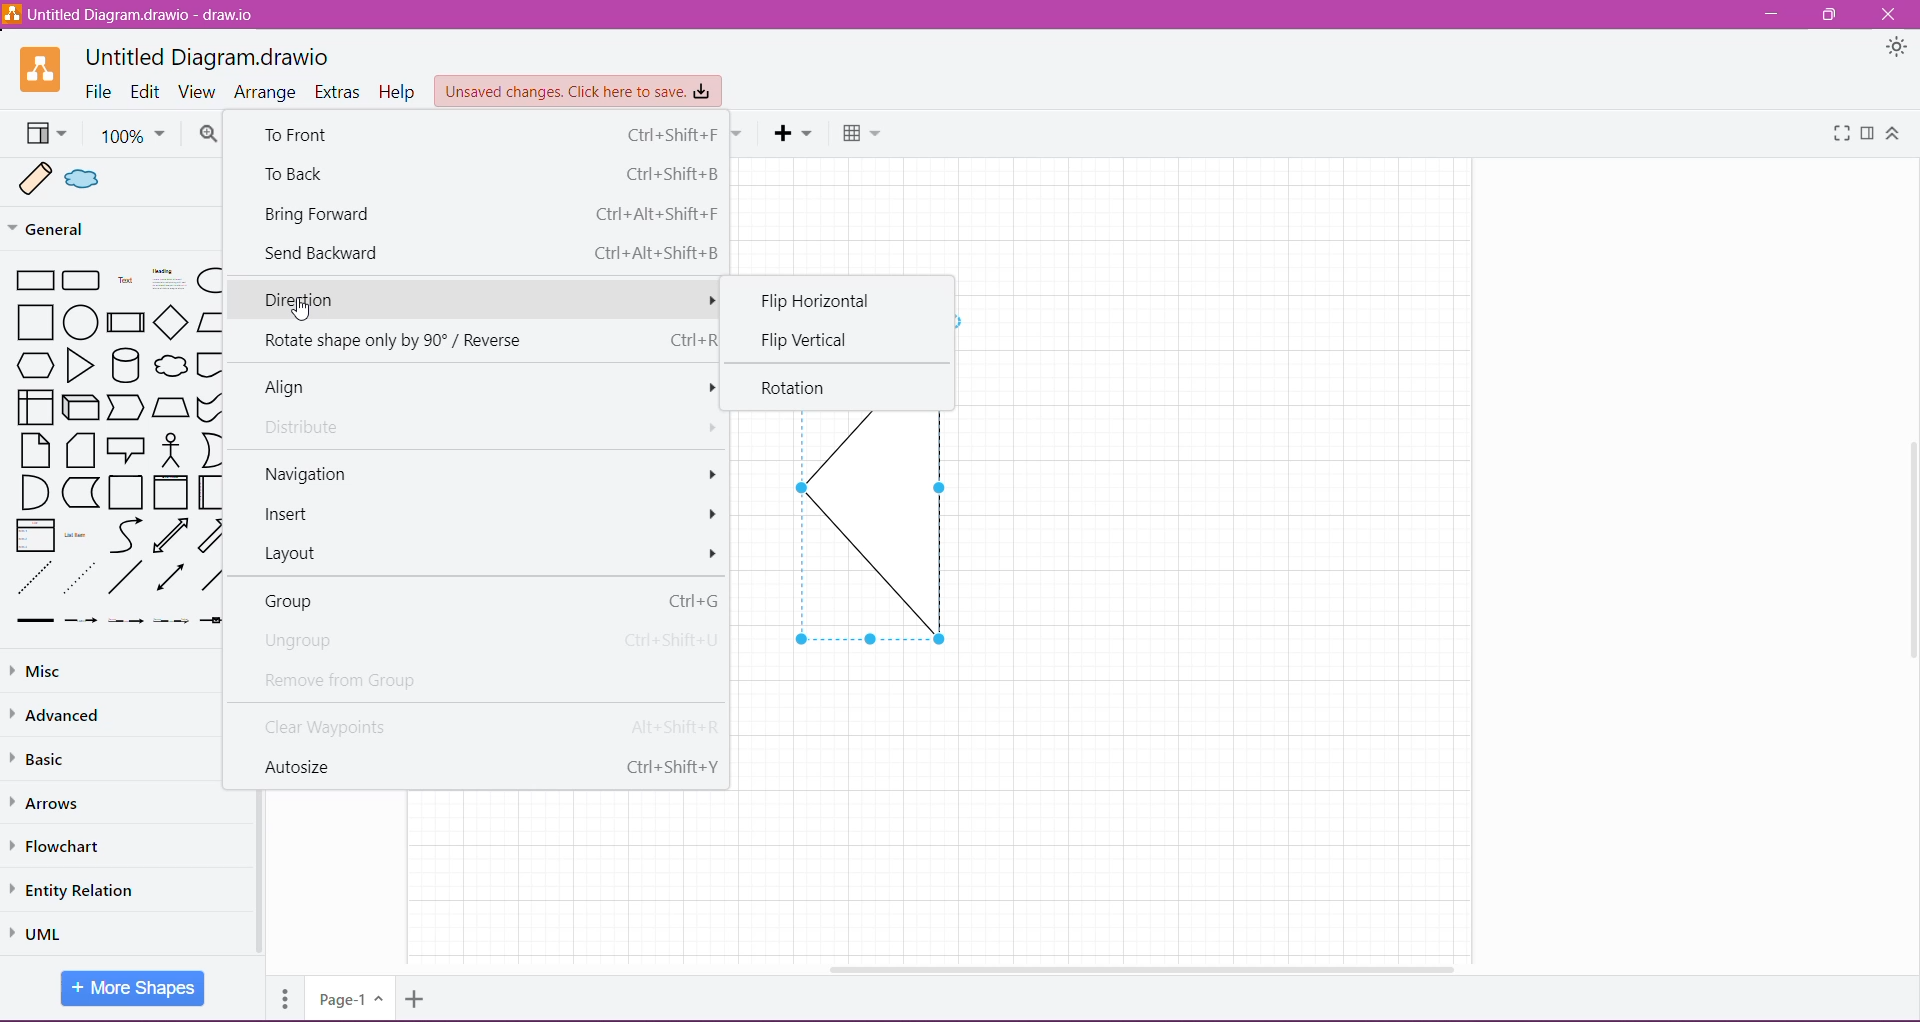 The width and height of the screenshot is (1920, 1022). What do you see at coordinates (489, 136) in the screenshot?
I see `To Front Ctrl +Shift+F` at bounding box center [489, 136].